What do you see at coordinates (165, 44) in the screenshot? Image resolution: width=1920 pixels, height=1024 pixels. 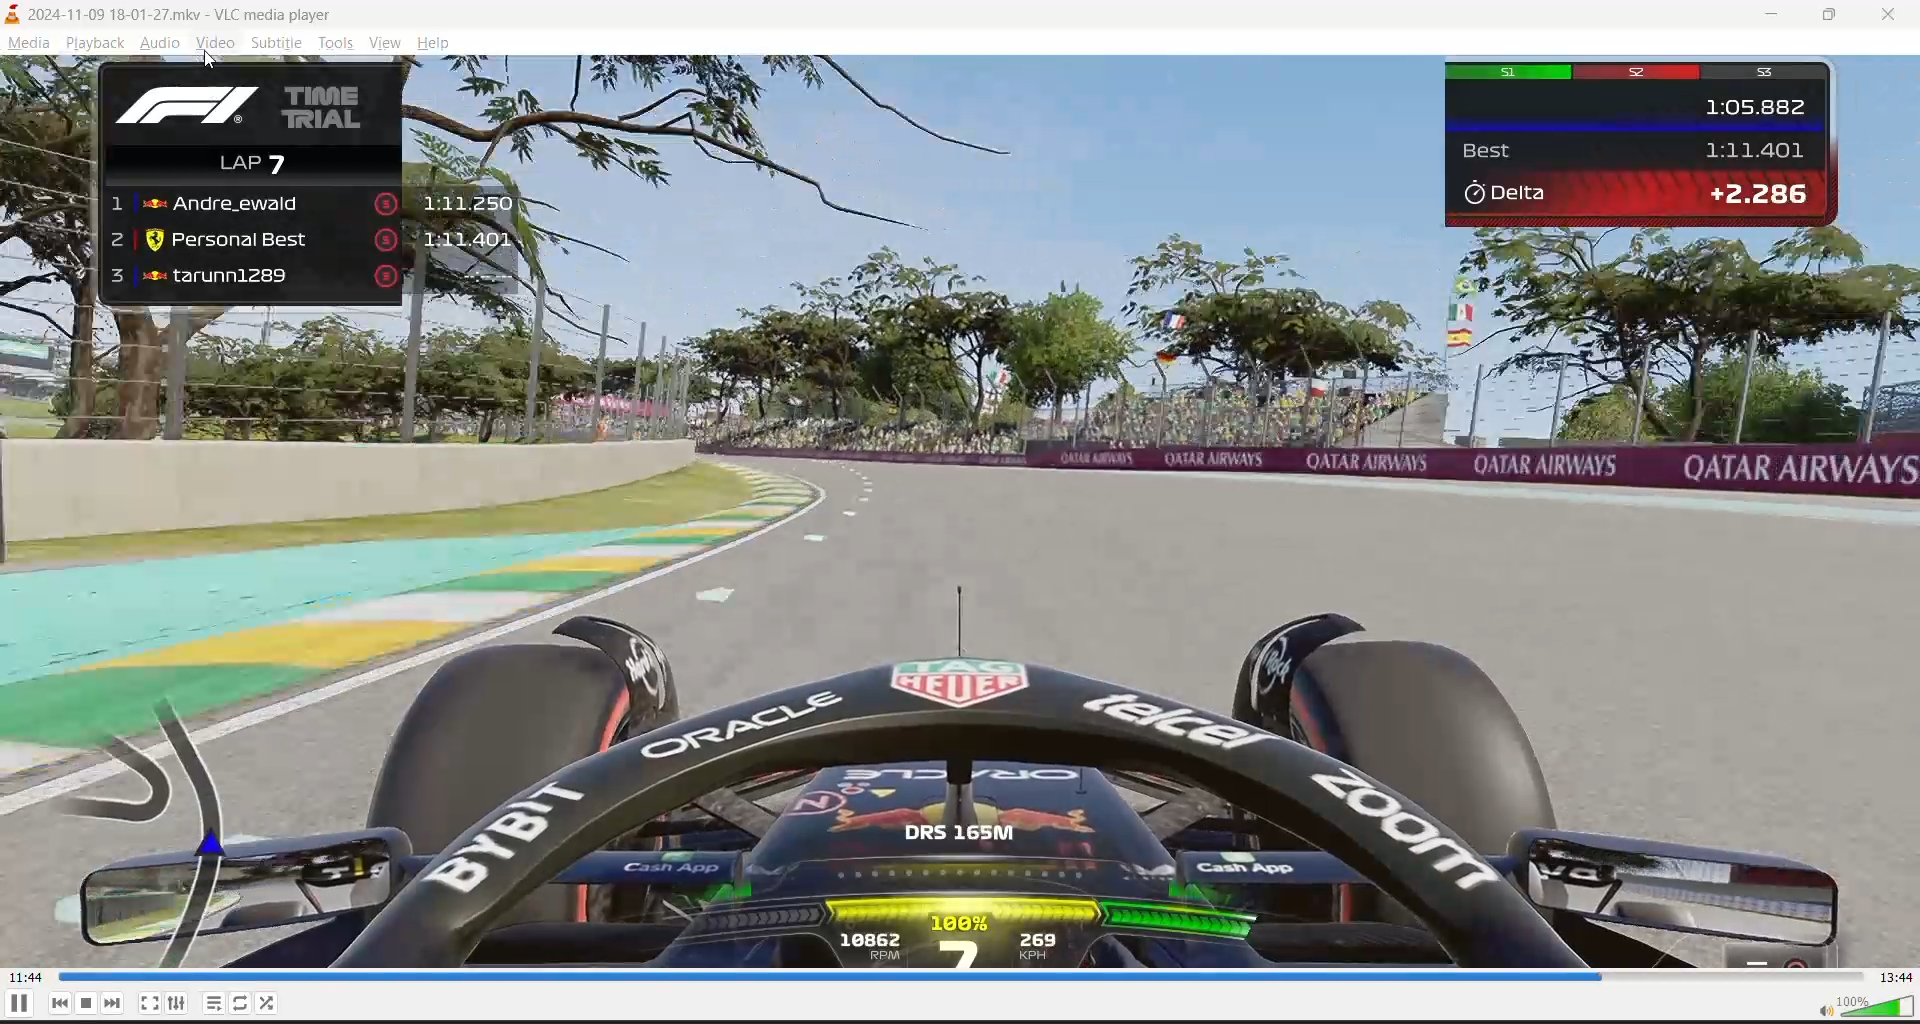 I see `audio` at bounding box center [165, 44].